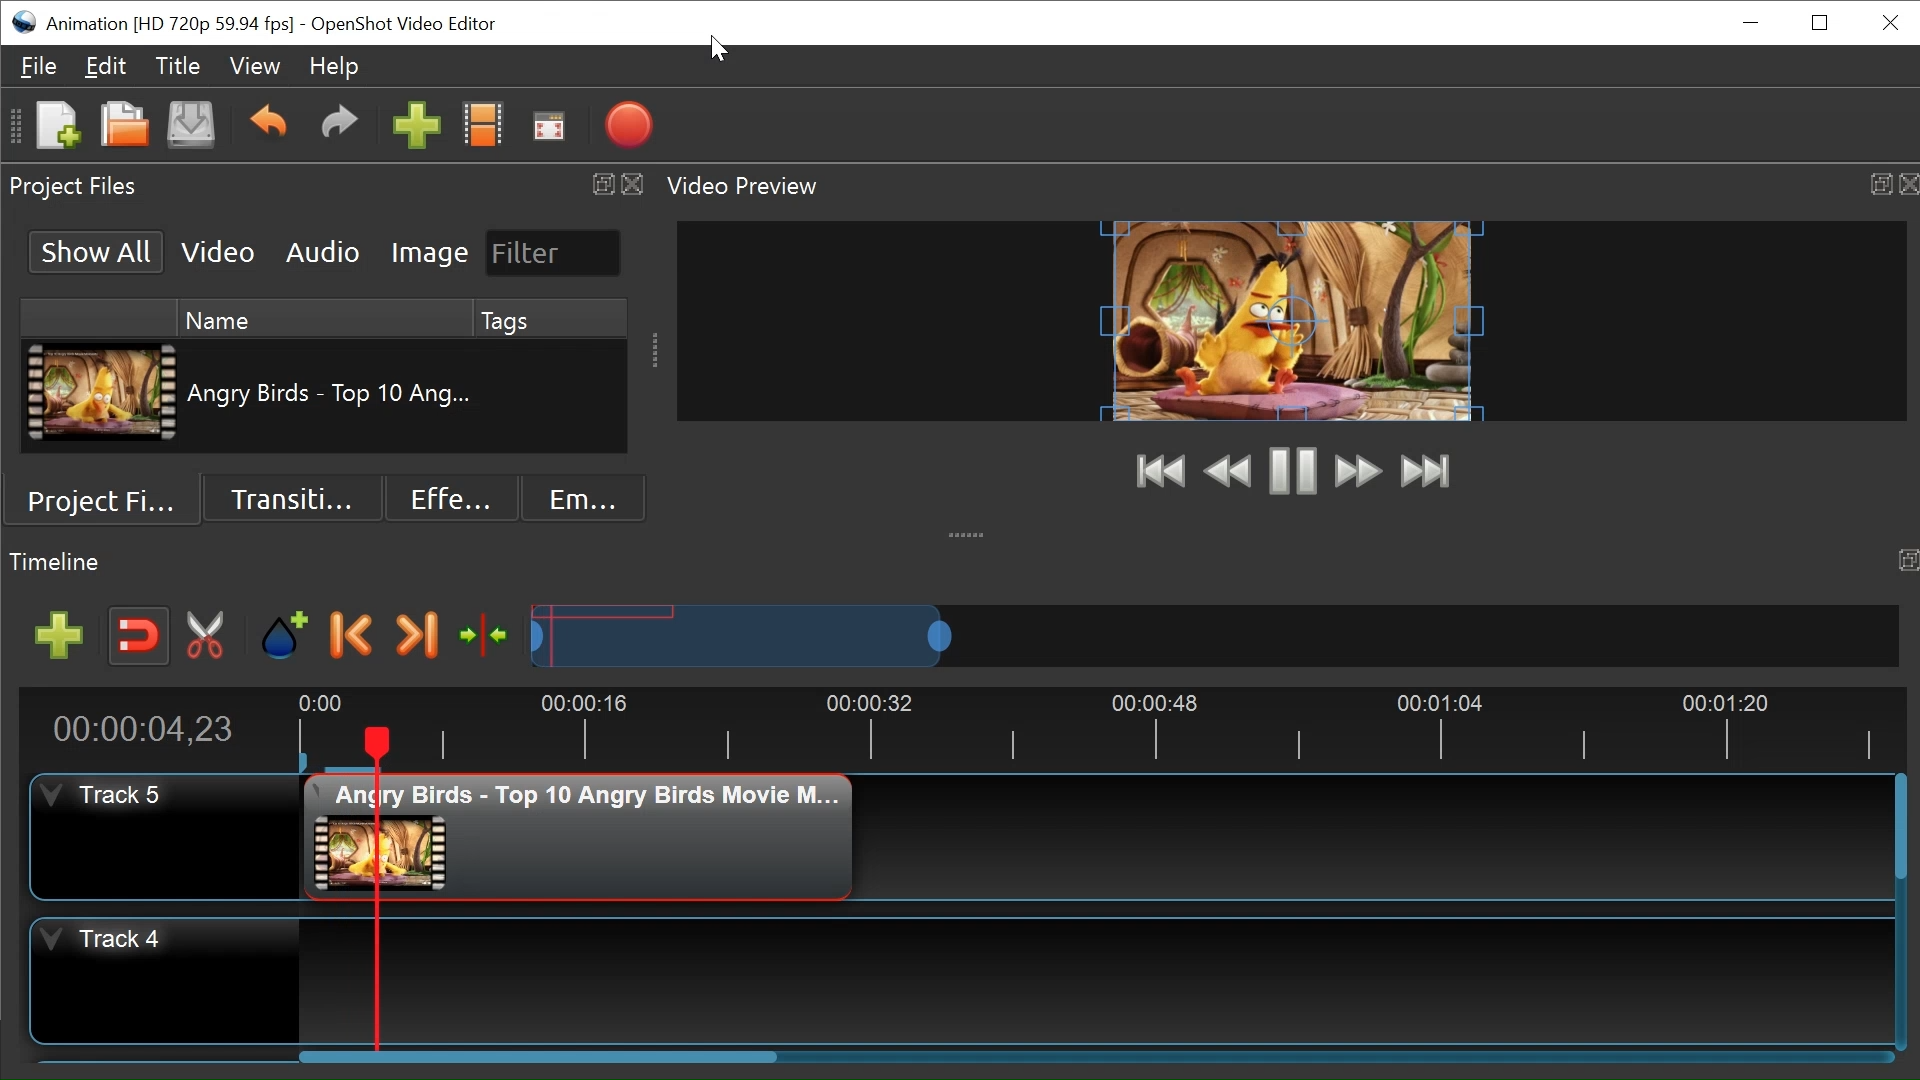 The height and width of the screenshot is (1080, 1920). Describe the element at coordinates (960, 563) in the screenshot. I see `Timeline Panel` at that location.